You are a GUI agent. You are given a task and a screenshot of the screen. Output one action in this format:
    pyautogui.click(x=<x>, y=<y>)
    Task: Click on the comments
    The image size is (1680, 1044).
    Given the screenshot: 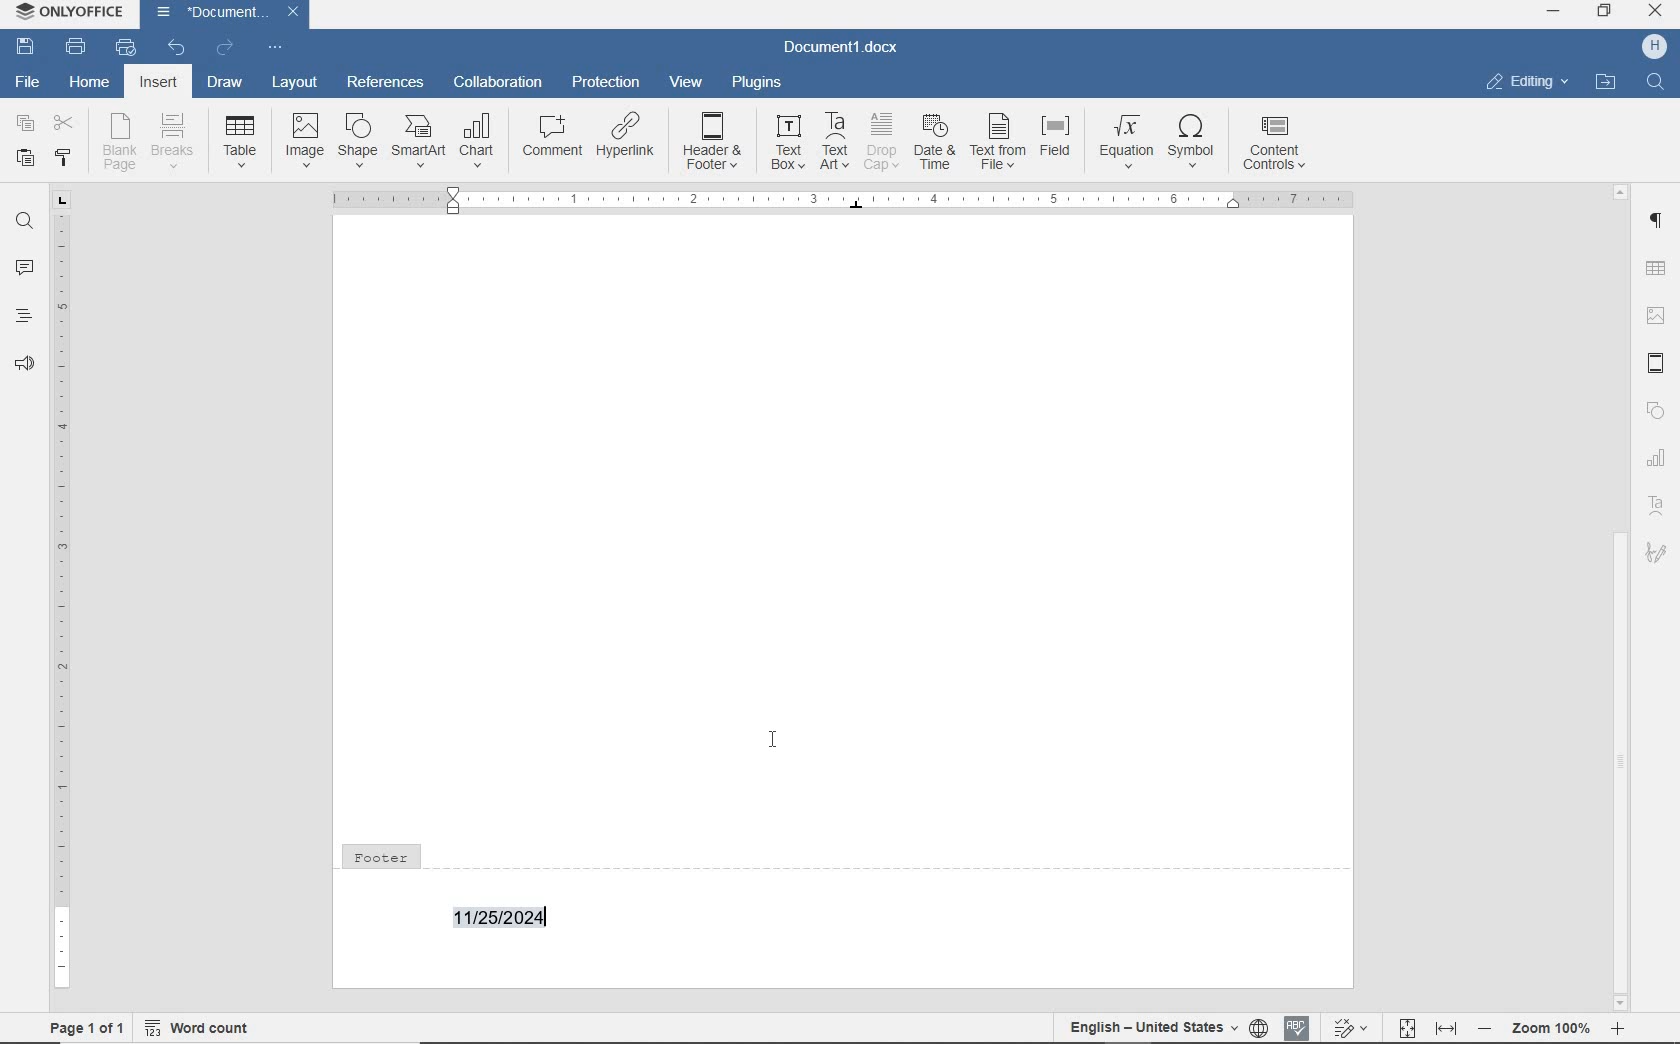 What is the action you would take?
    pyautogui.click(x=22, y=267)
    